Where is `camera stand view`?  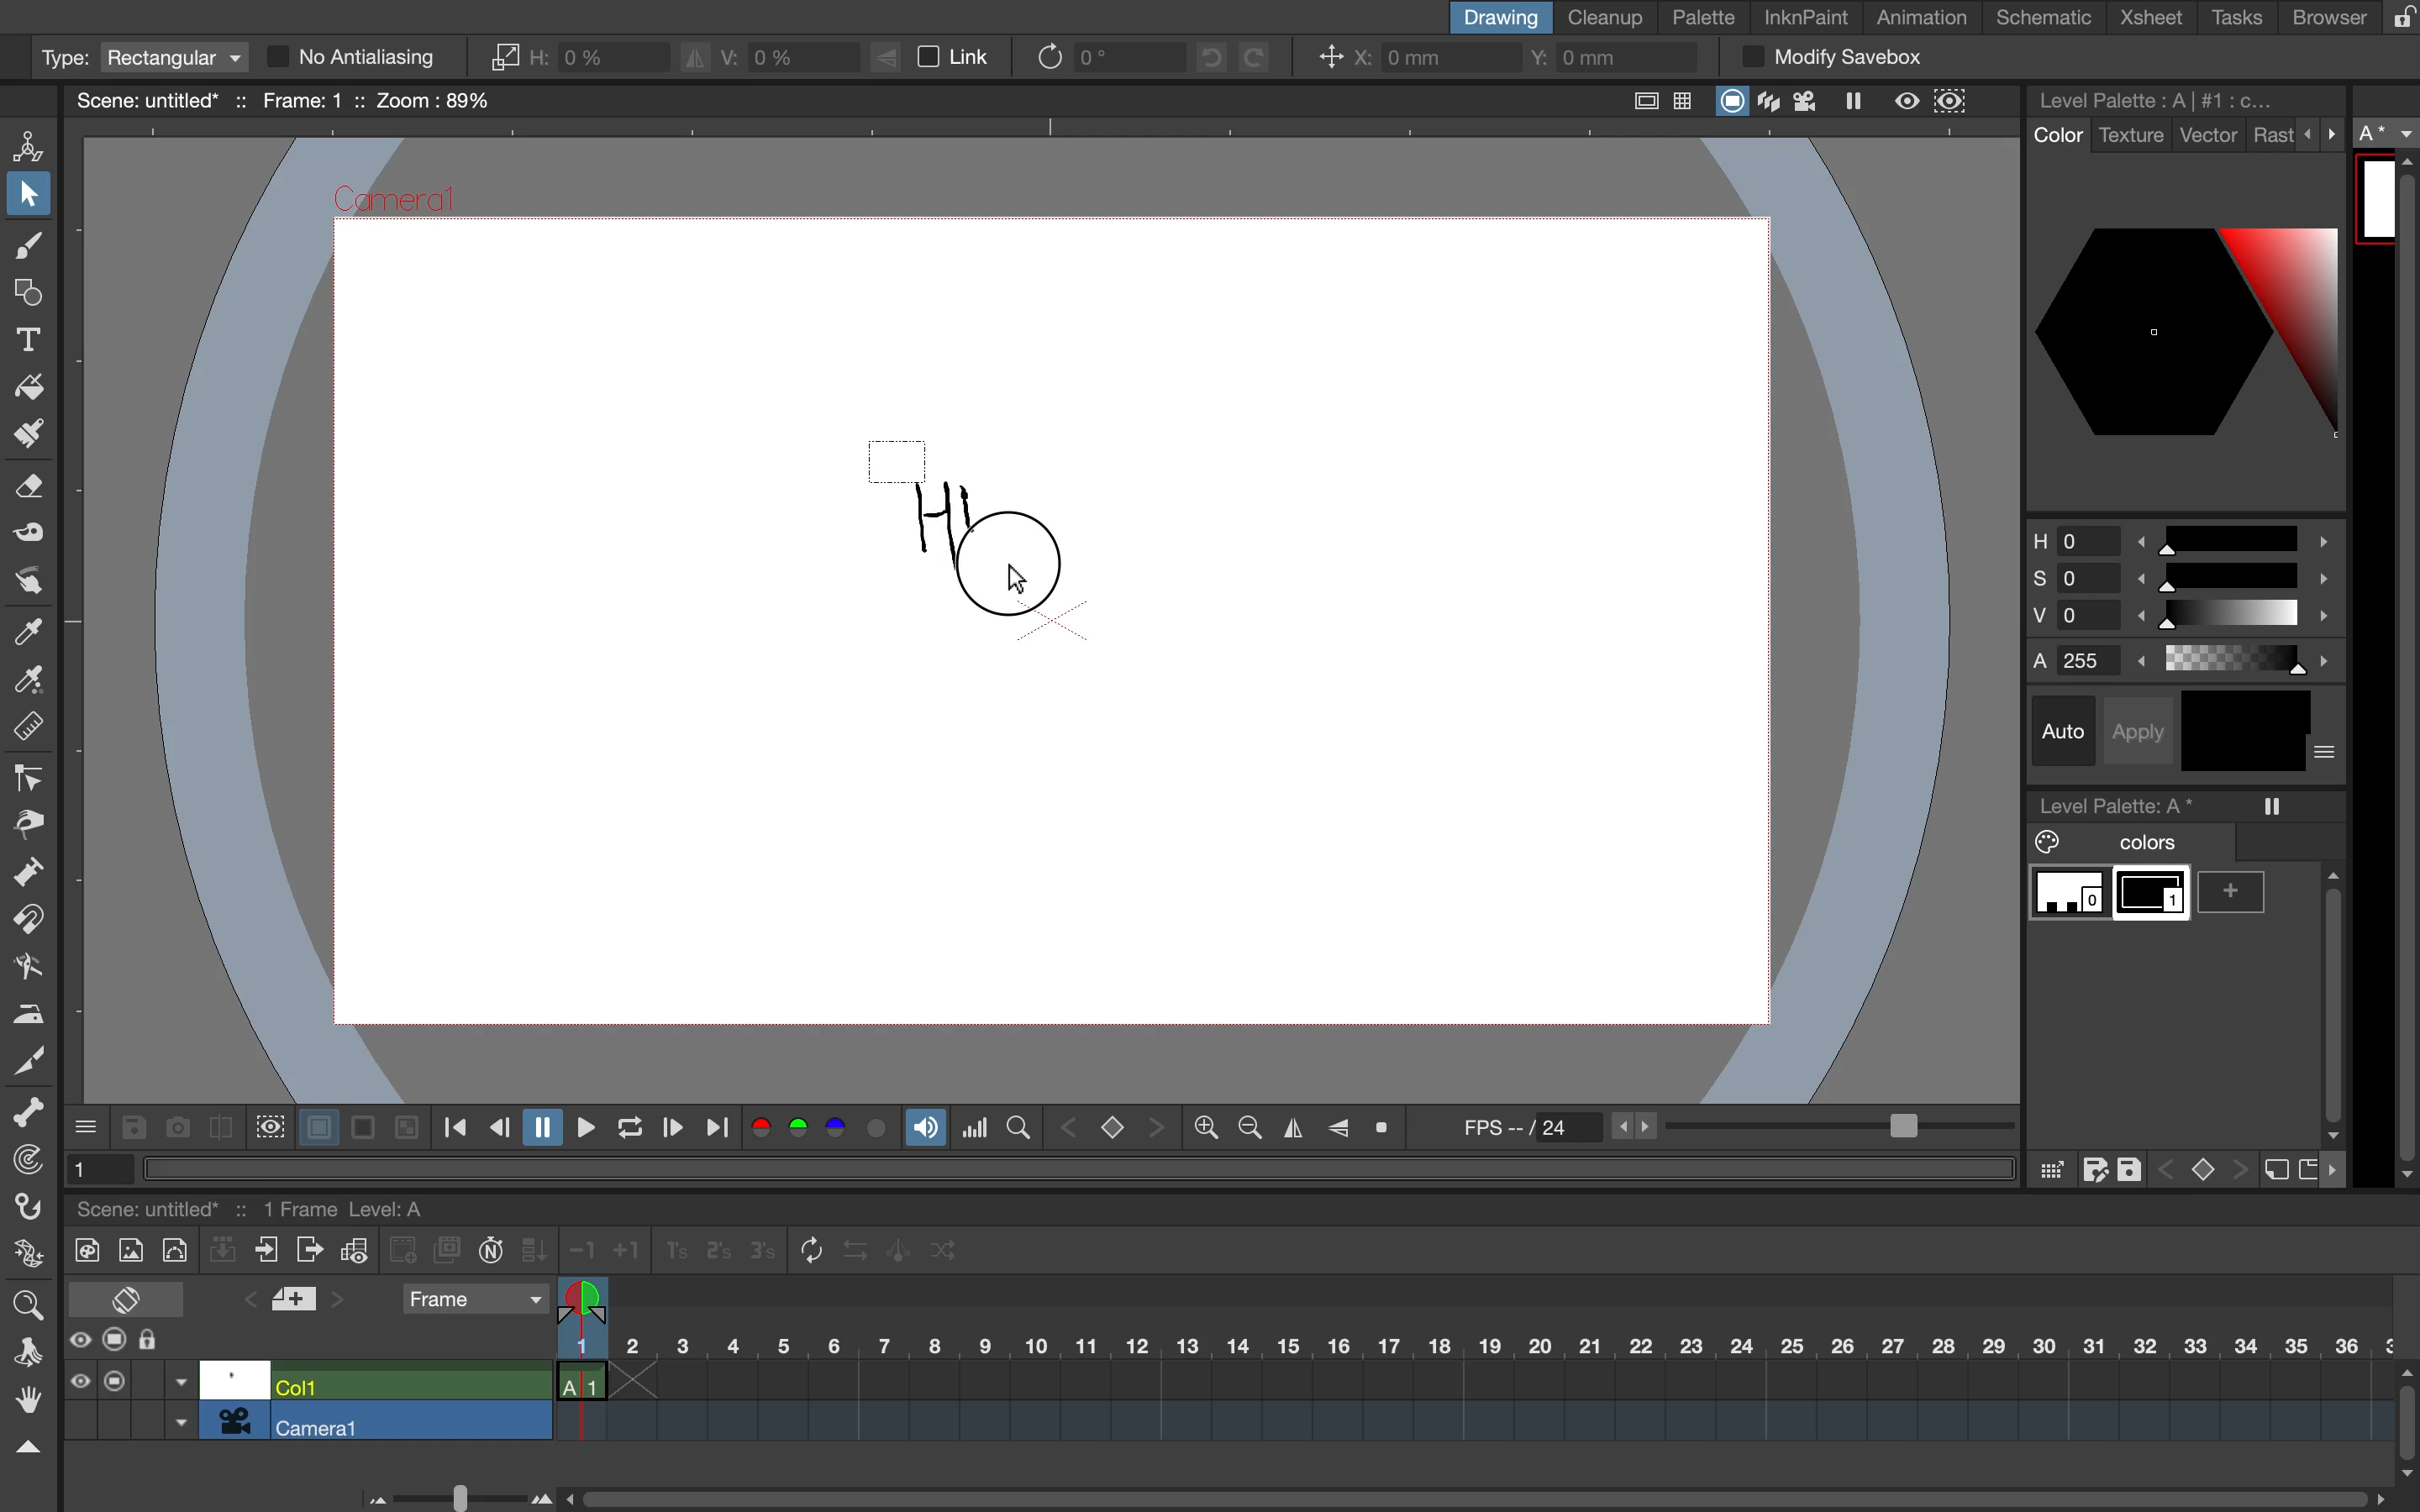
camera stand view is located at coordinates (1729, 103).